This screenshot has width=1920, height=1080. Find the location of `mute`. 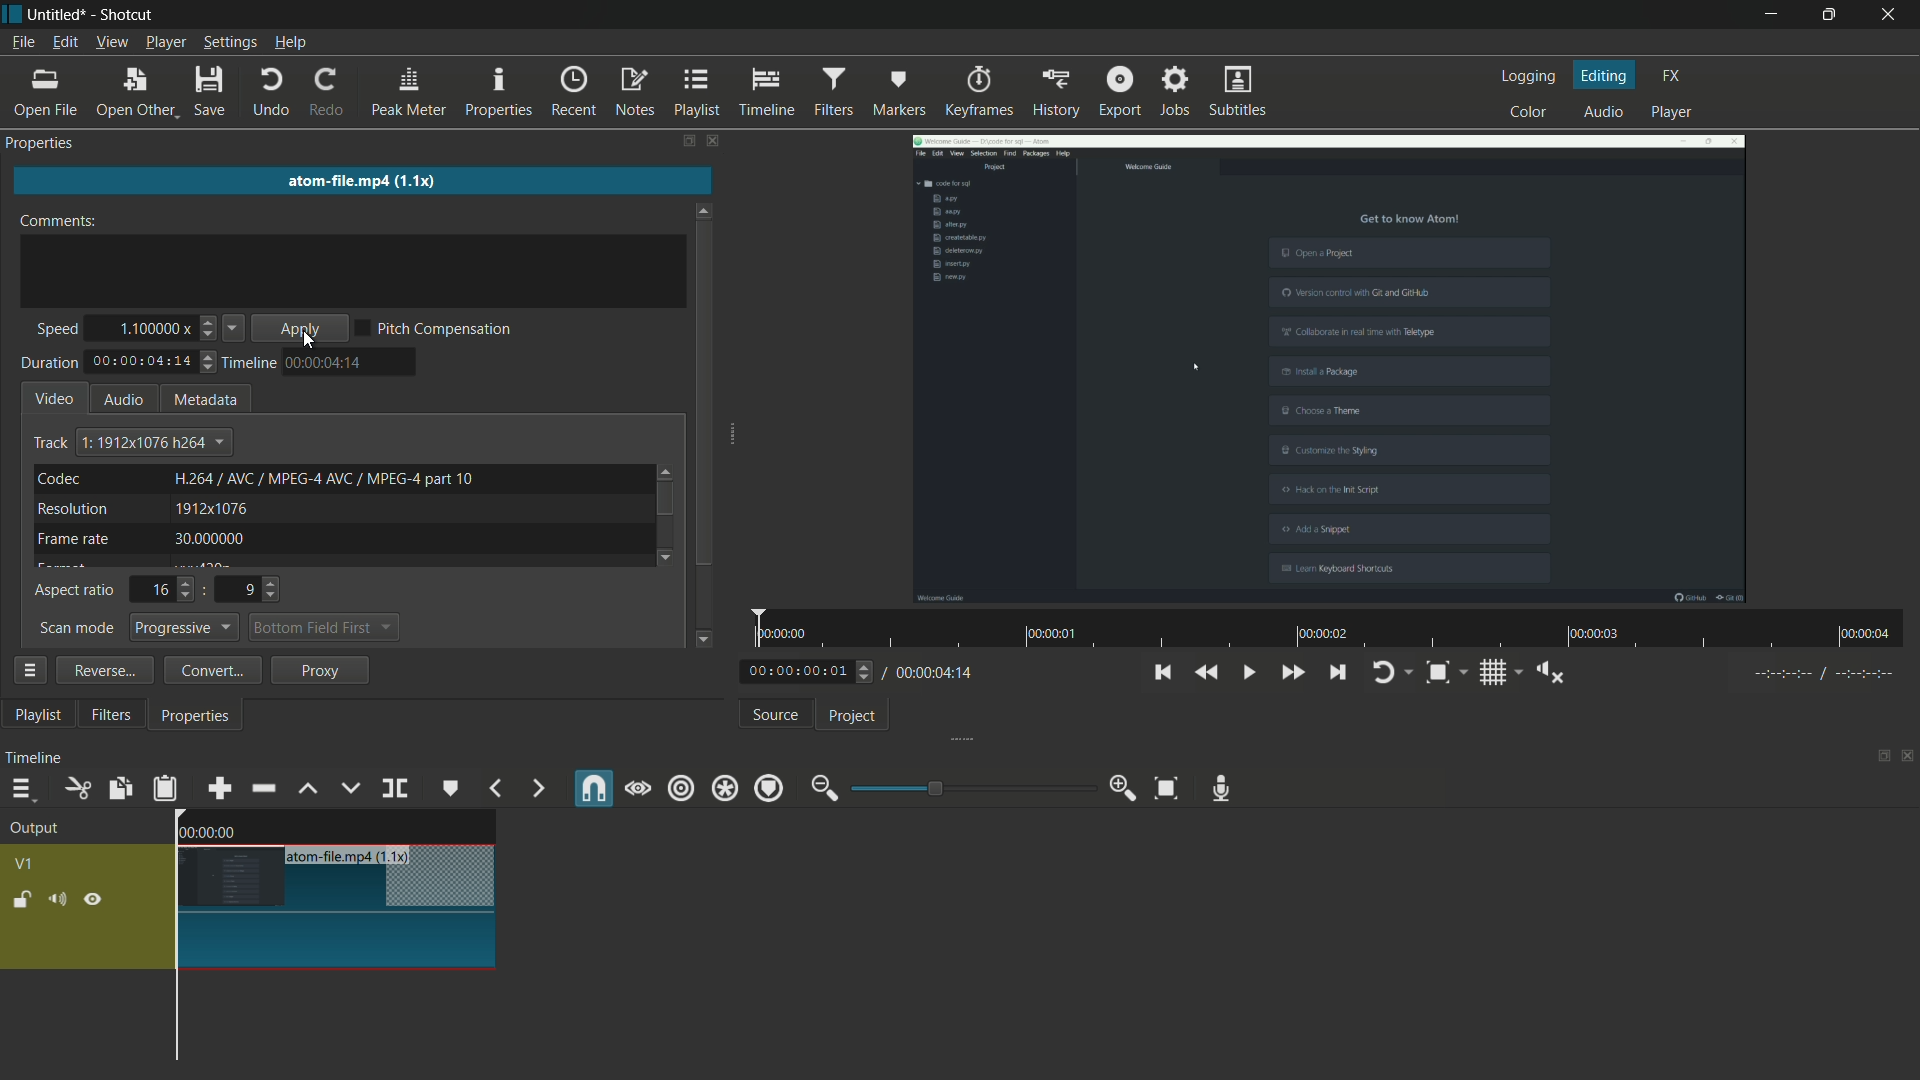

mute is located at coordinates (56, 899).